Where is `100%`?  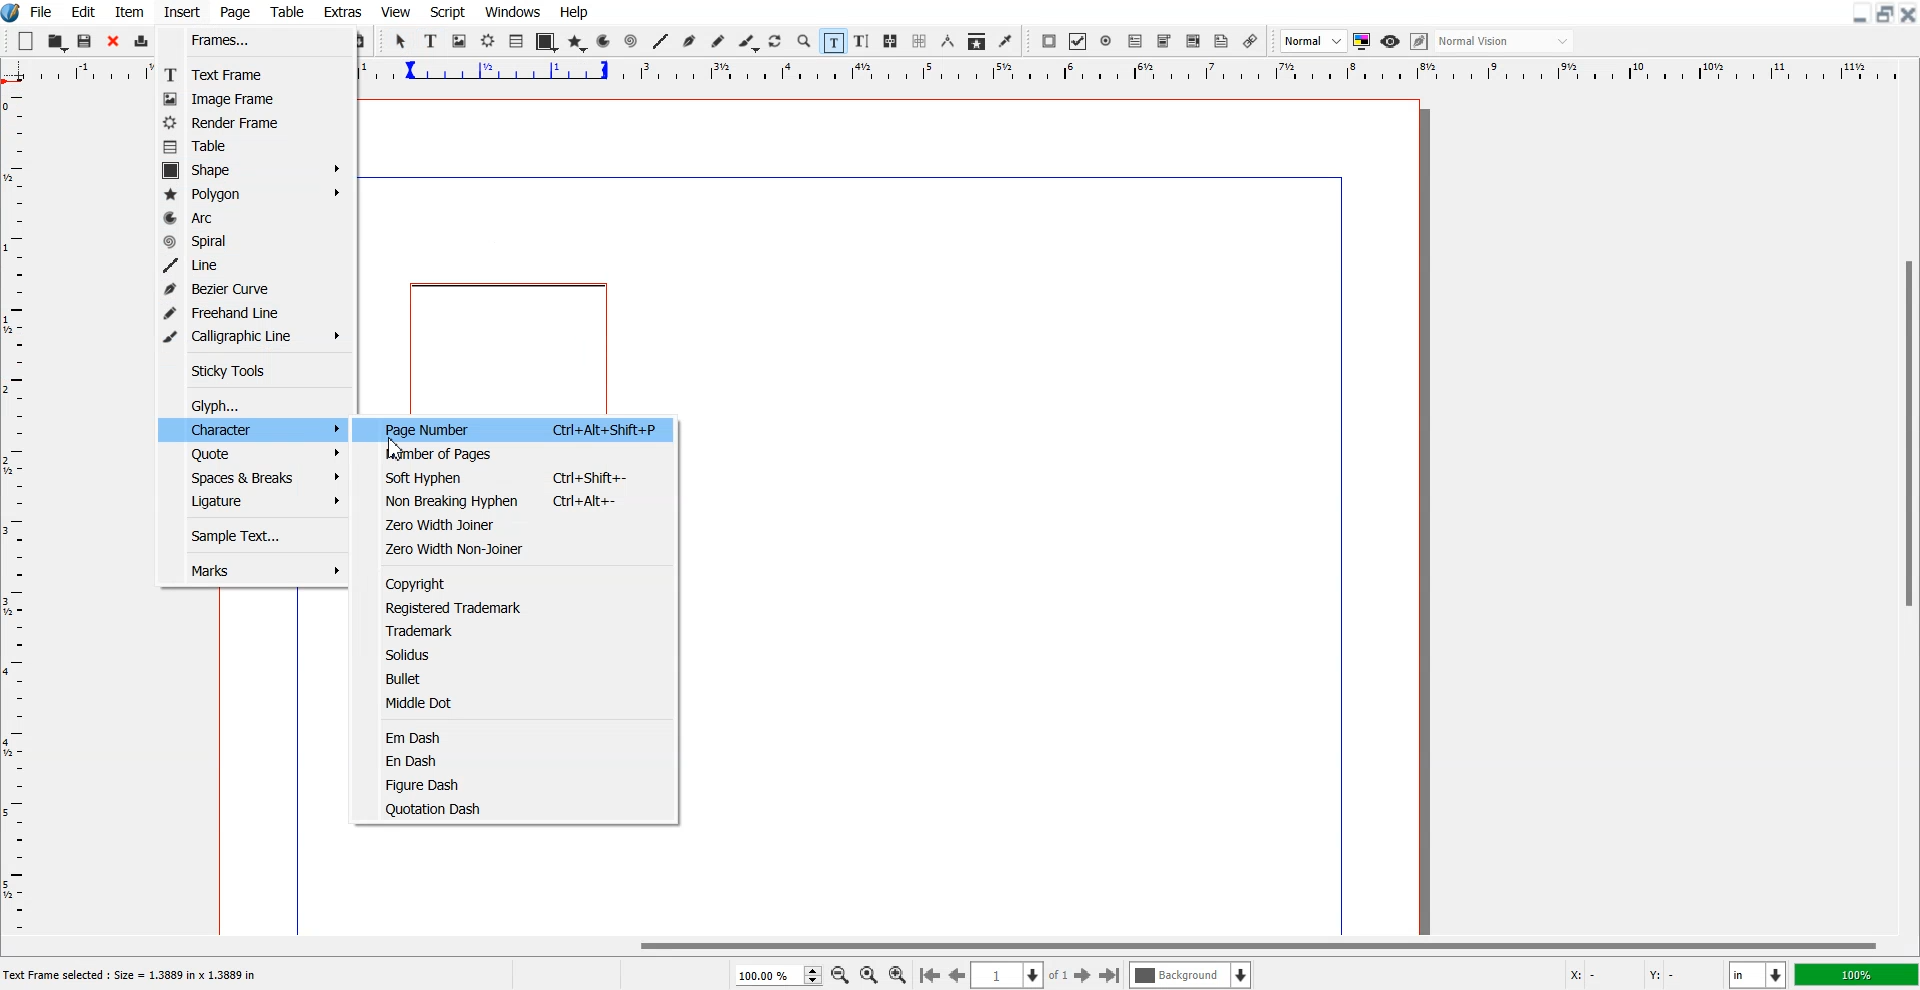
100% is located at coordinates (1858, 974).